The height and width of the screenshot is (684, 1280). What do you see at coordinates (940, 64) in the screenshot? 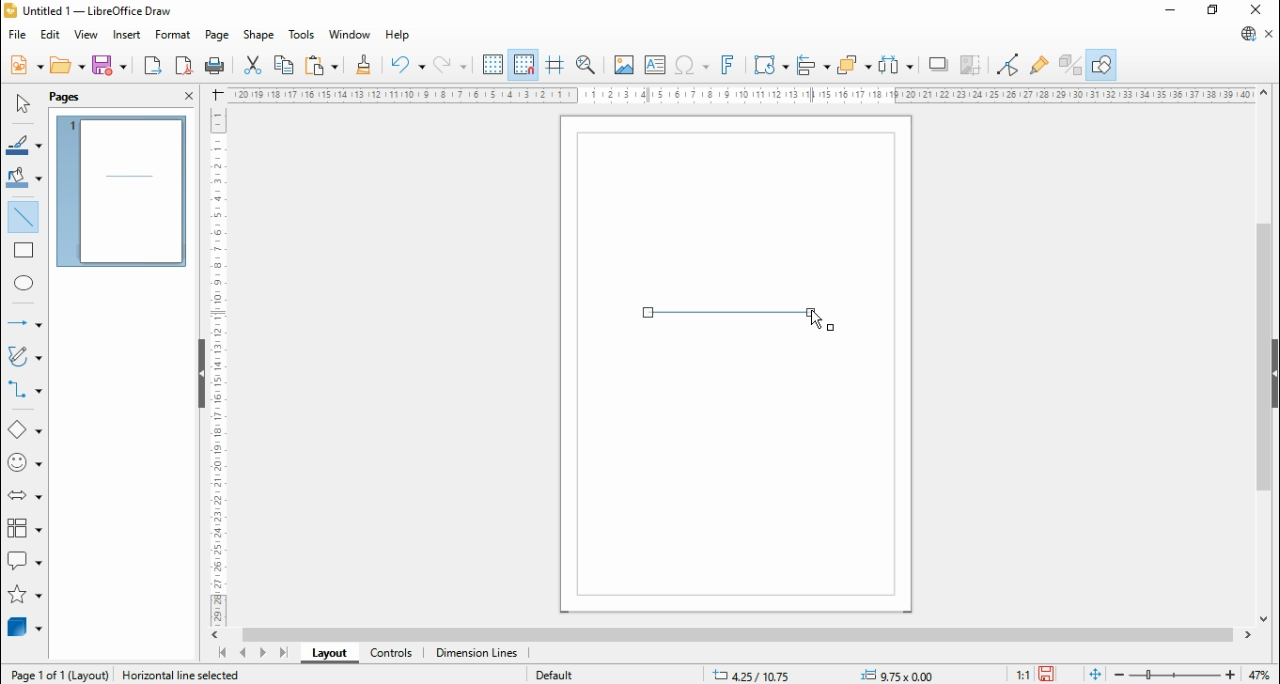
I see `shadow` at bounding box center [940, 64].